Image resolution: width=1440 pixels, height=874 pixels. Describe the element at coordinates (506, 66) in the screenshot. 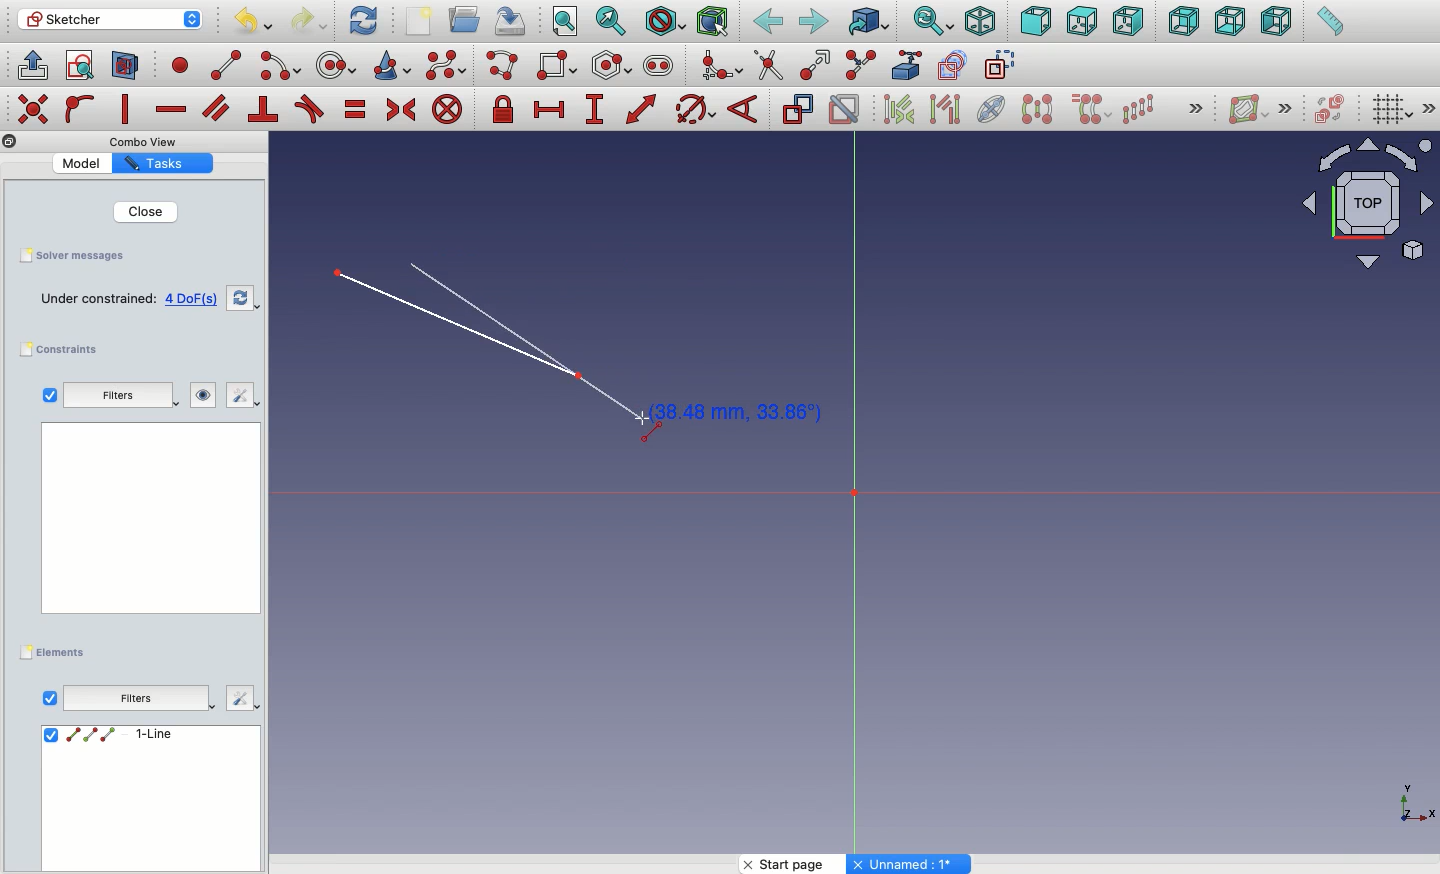

I see `Polyline` at that location.